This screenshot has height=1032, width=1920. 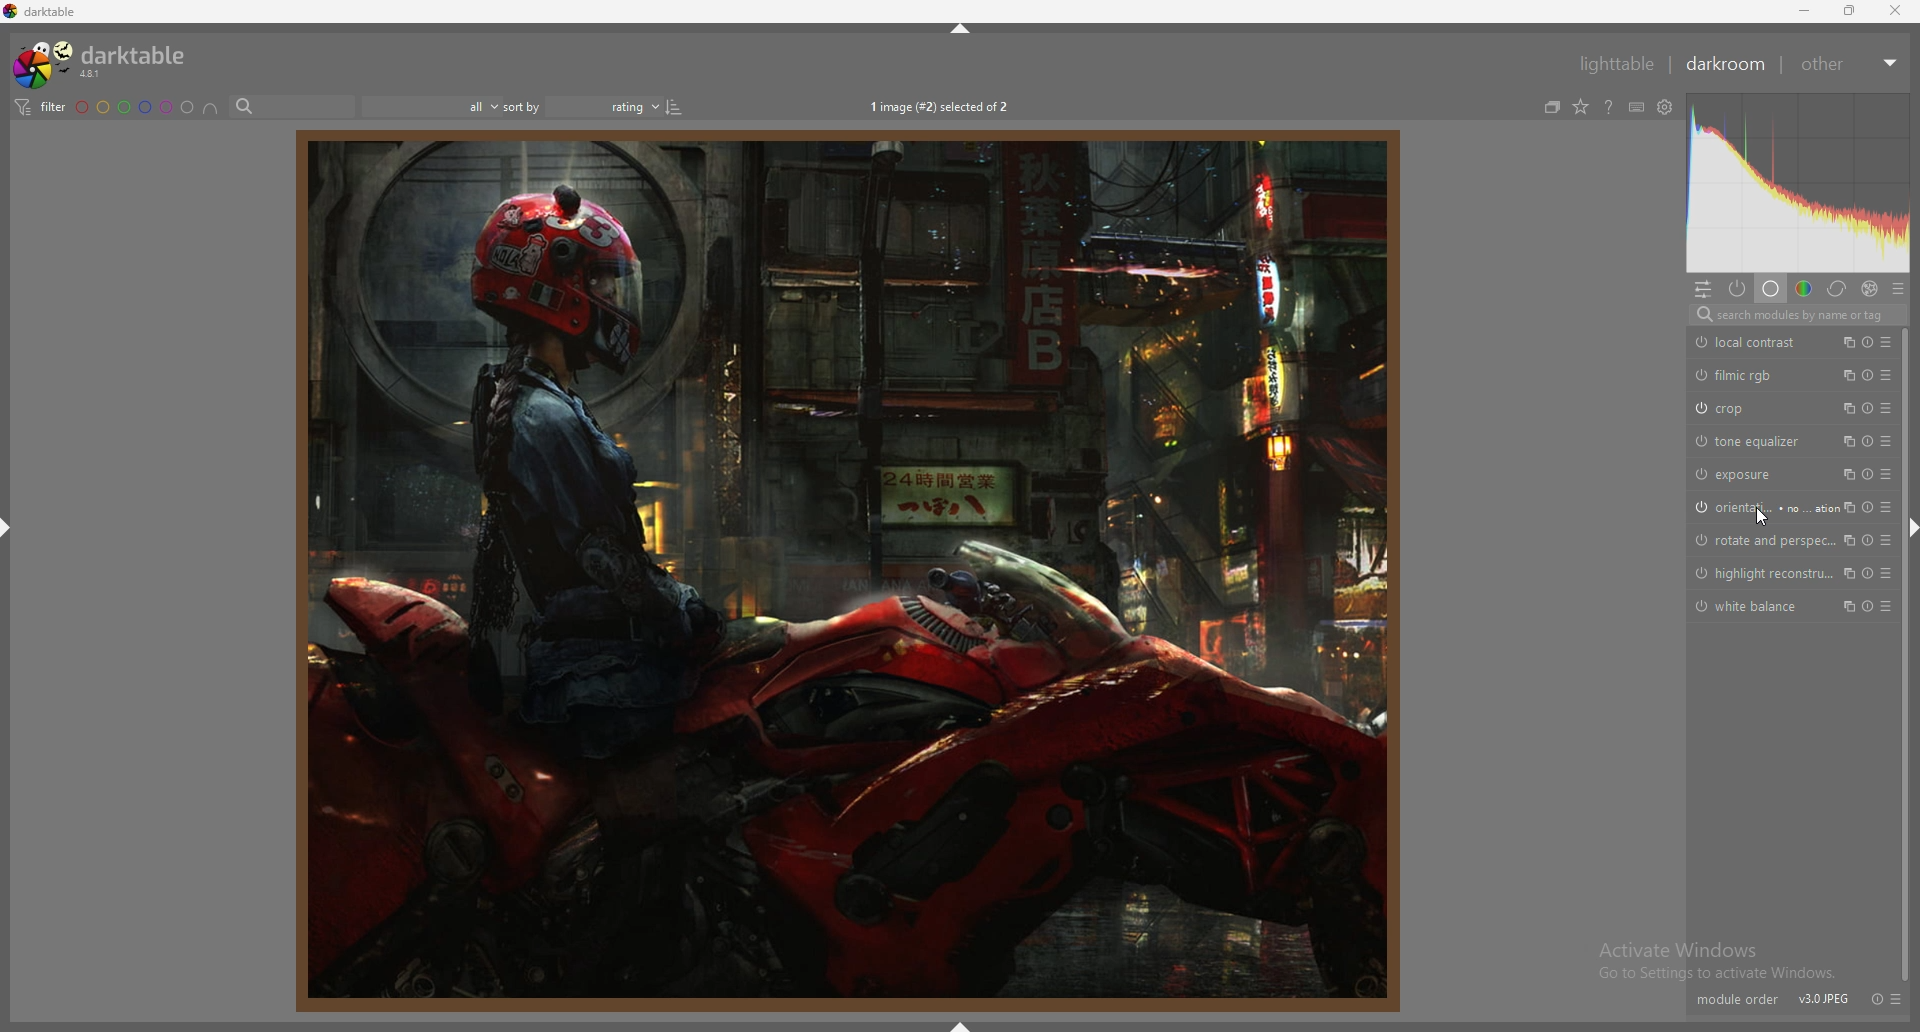 What do you see at coordinates (962, 1025) in the screenshot?
I see `hide` at bounding box center [962, 1025].